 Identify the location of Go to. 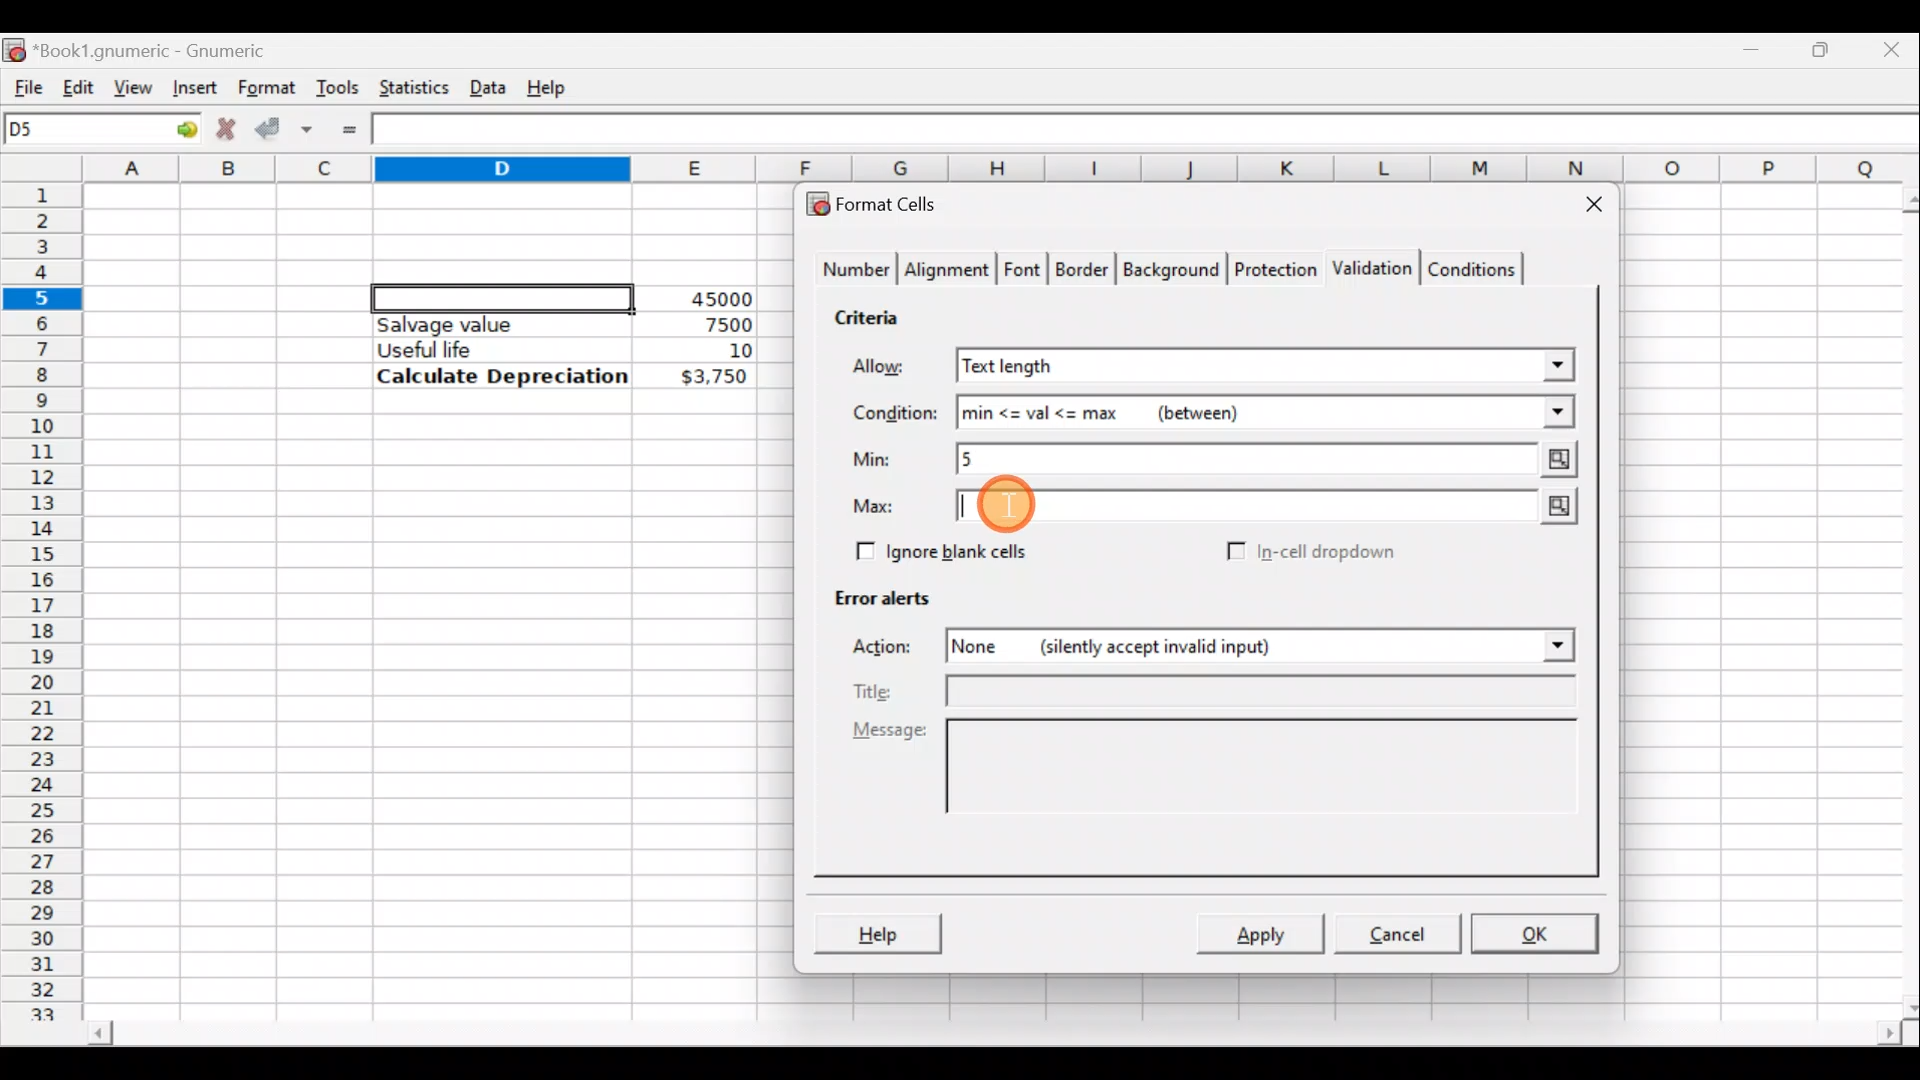
(179, 130).